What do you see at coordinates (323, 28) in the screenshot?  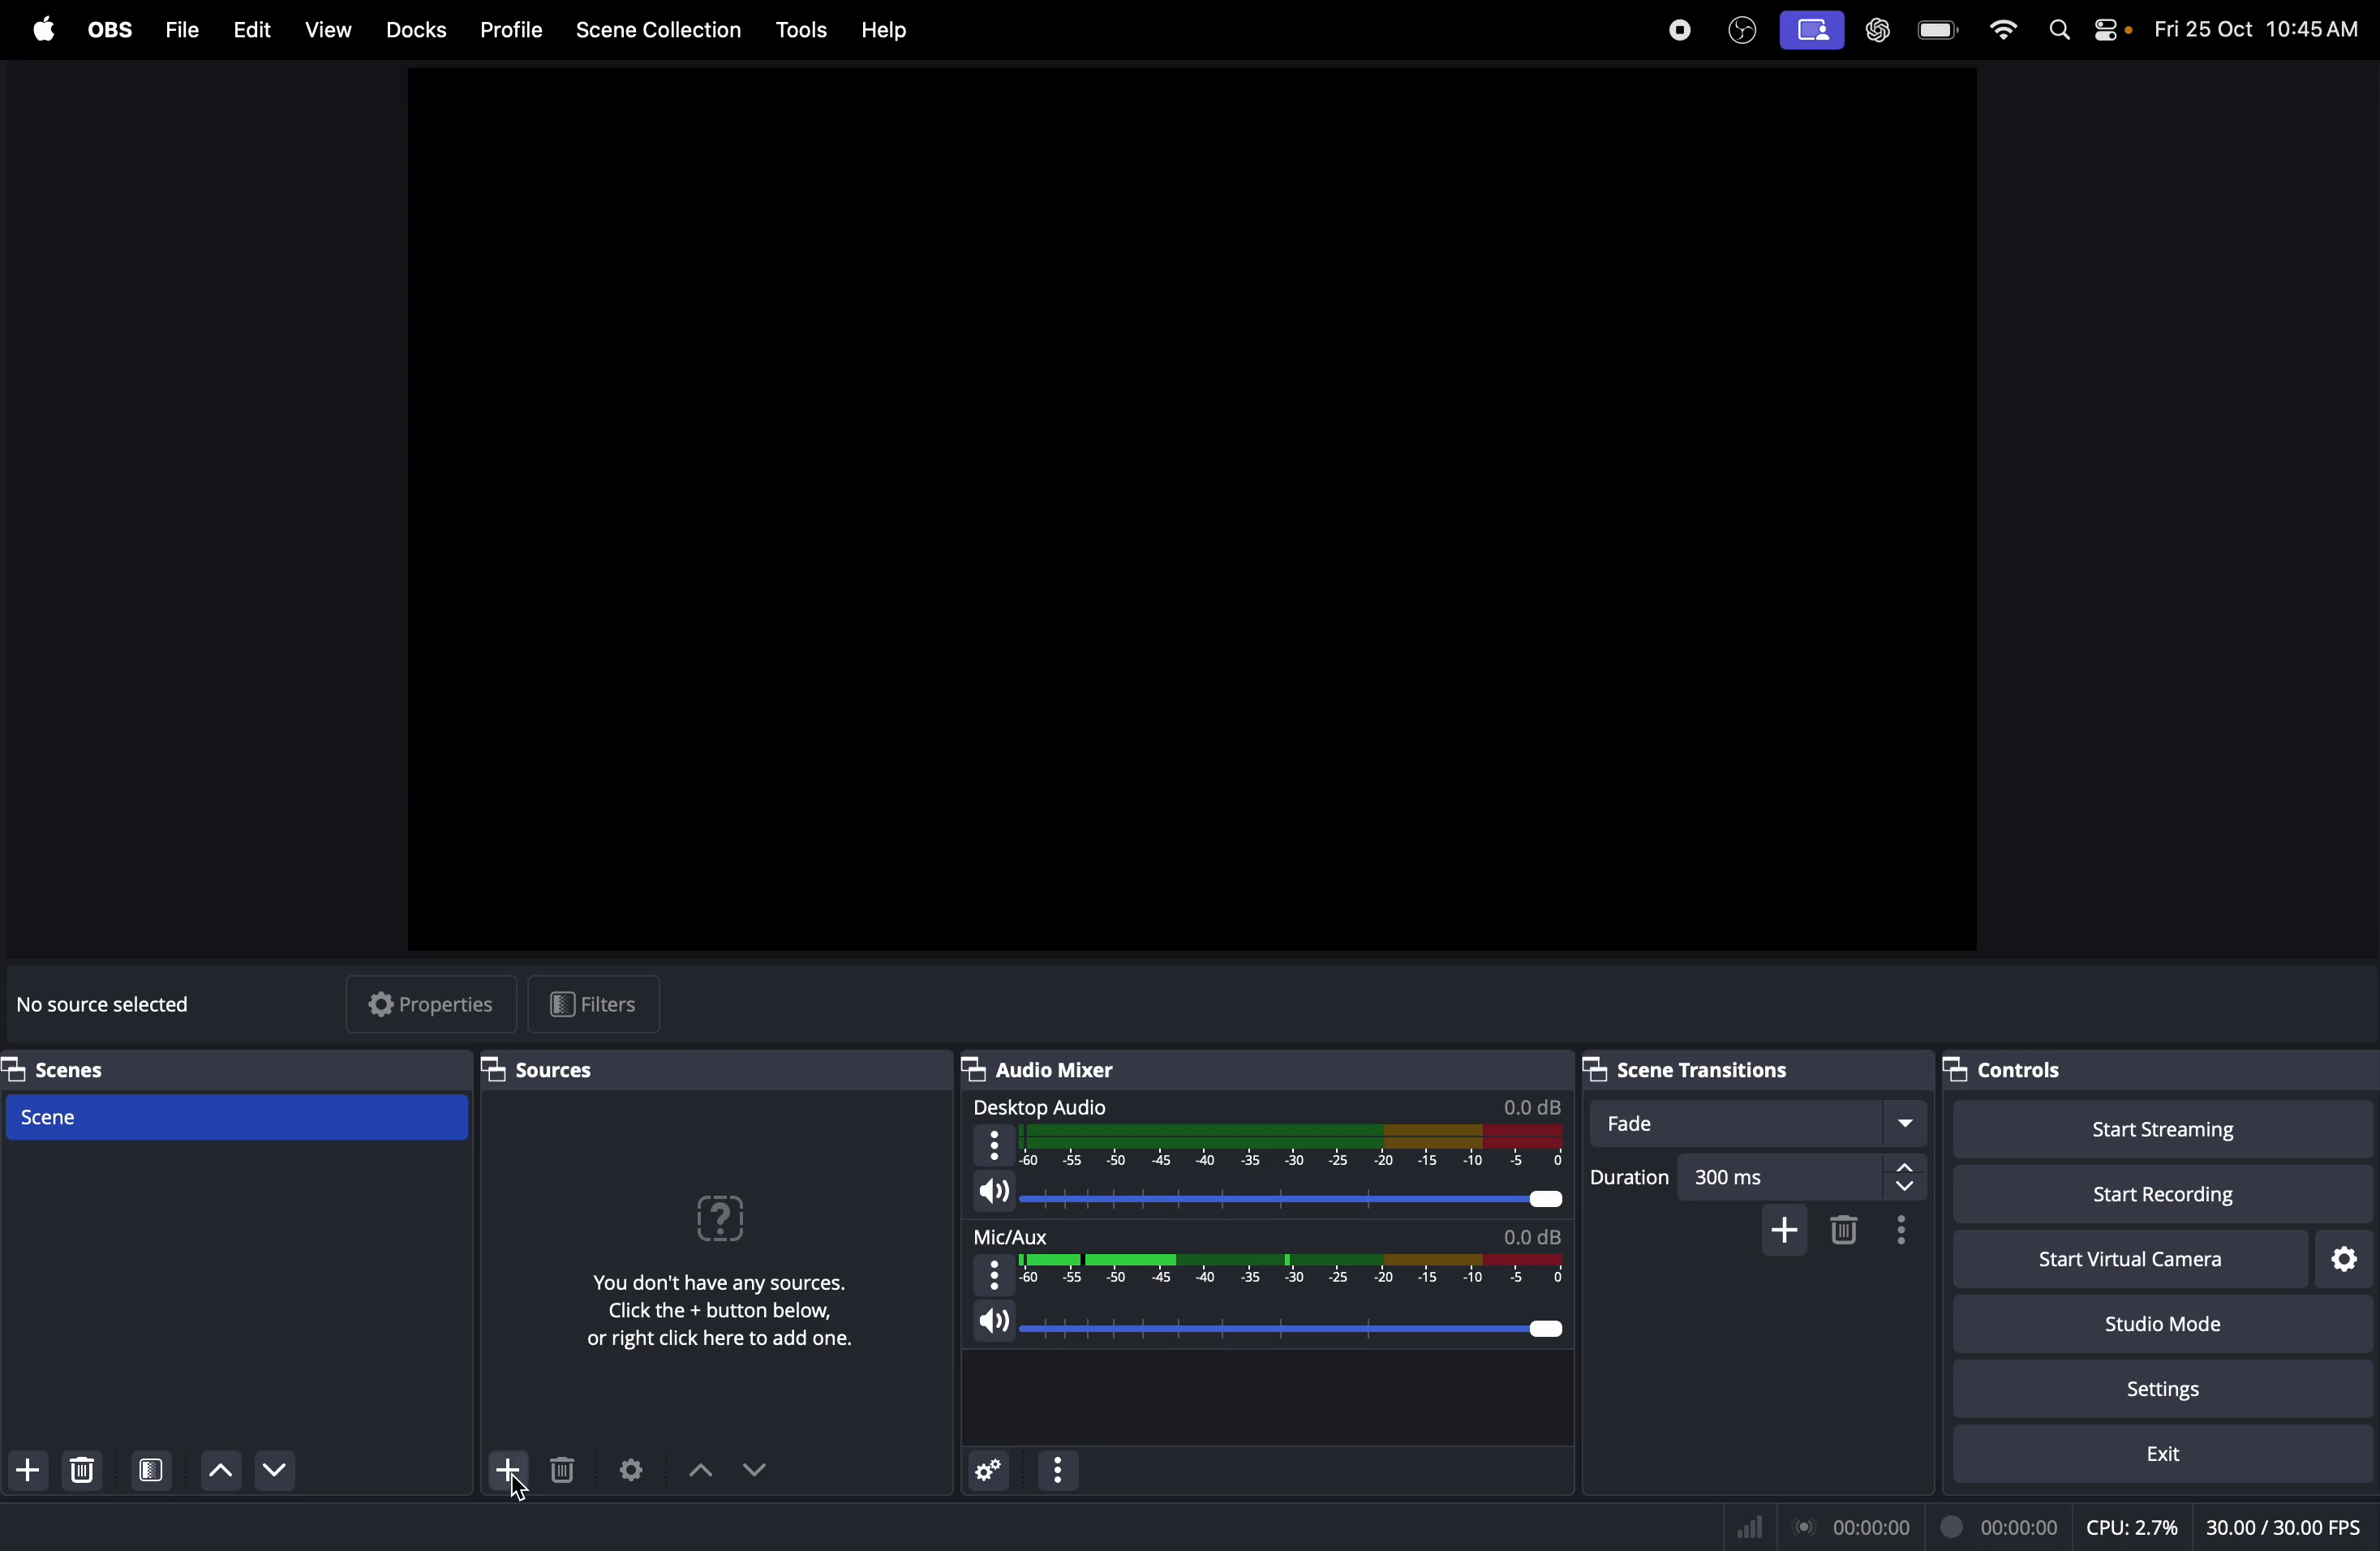 I see `view` at bounding box center [323, 28].